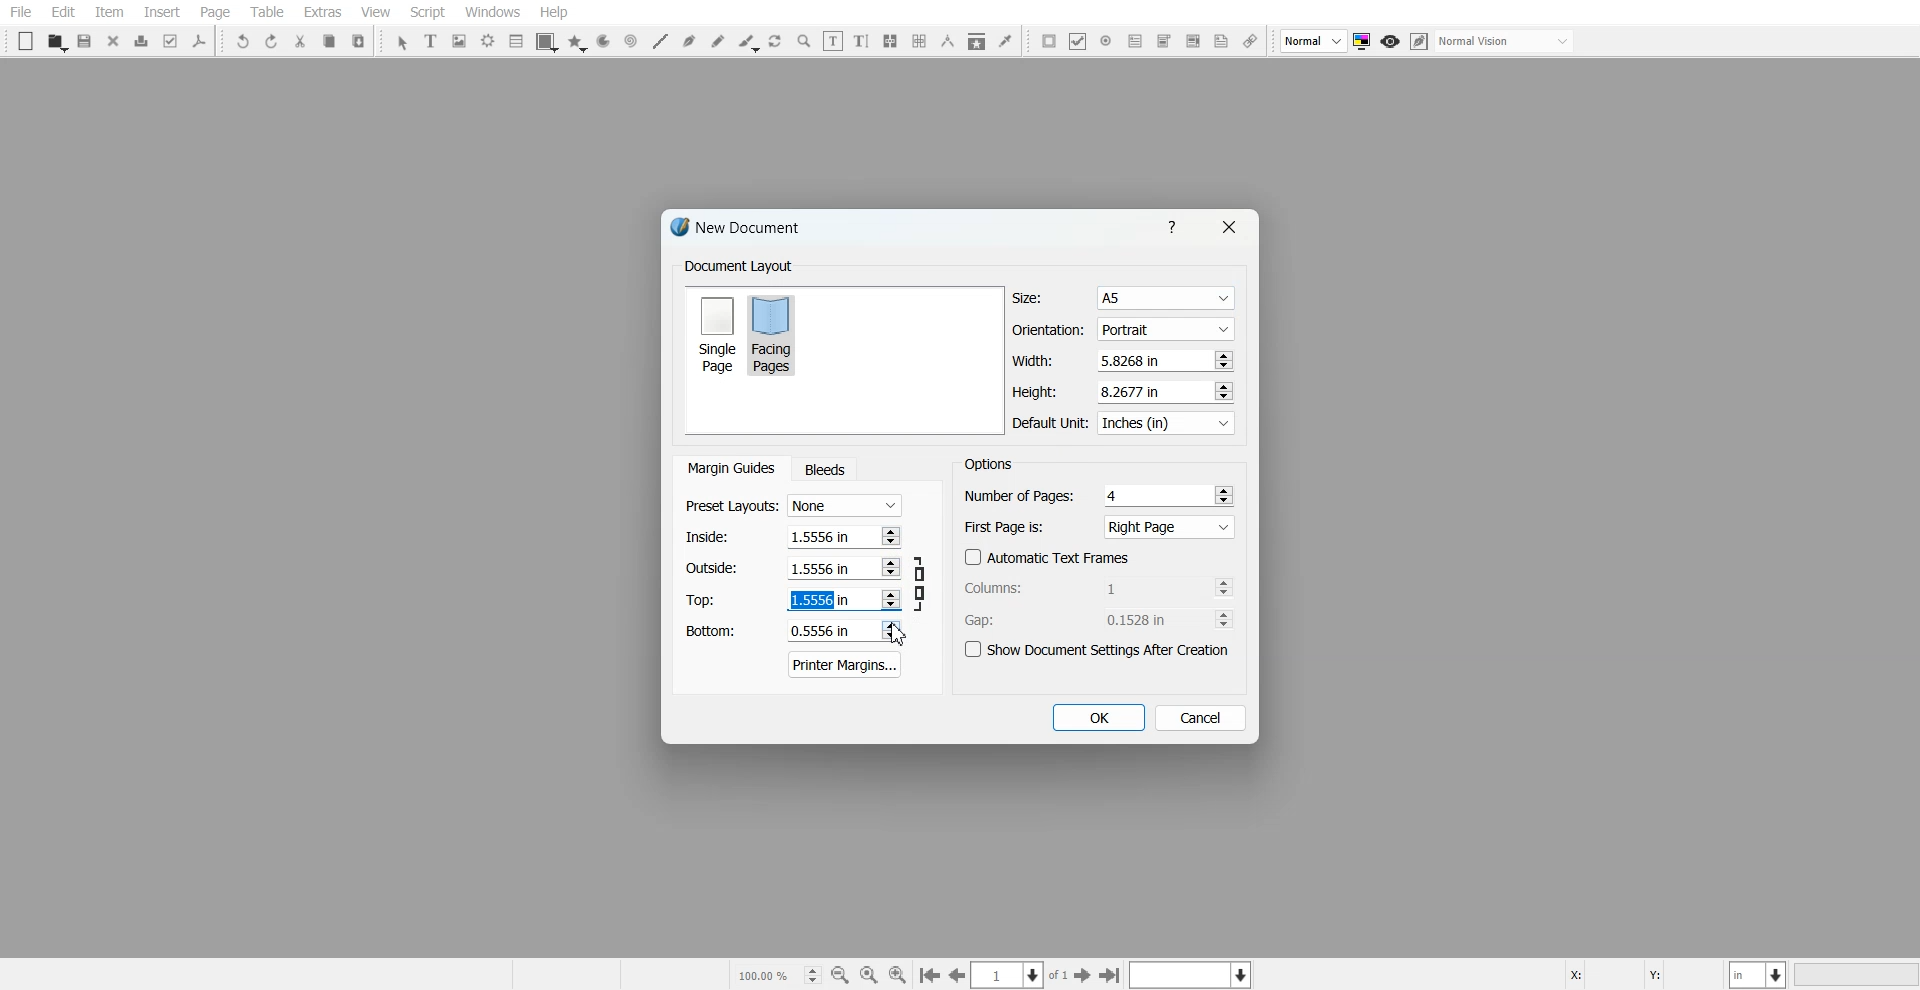 This screenshot has width=1920, height=990. I want to click on Orientation, so click(1124, 330).